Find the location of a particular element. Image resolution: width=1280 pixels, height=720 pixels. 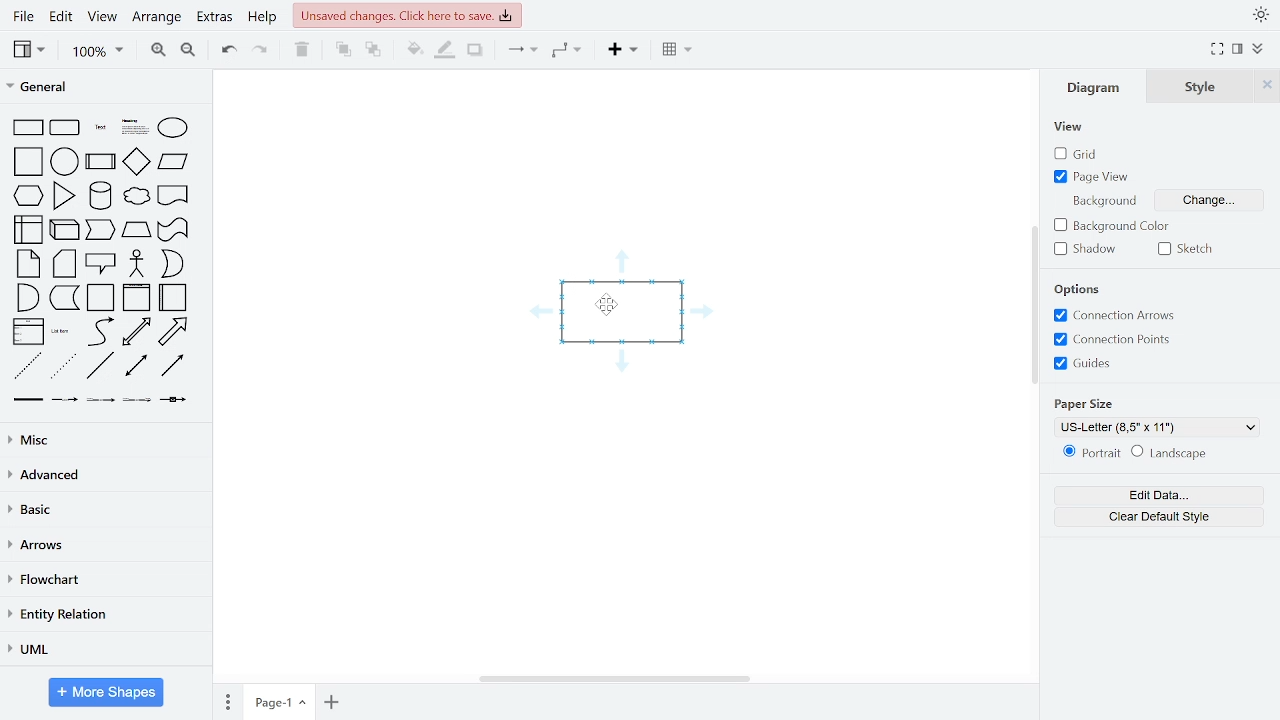

paper size is located at coordinates (1086, 404).